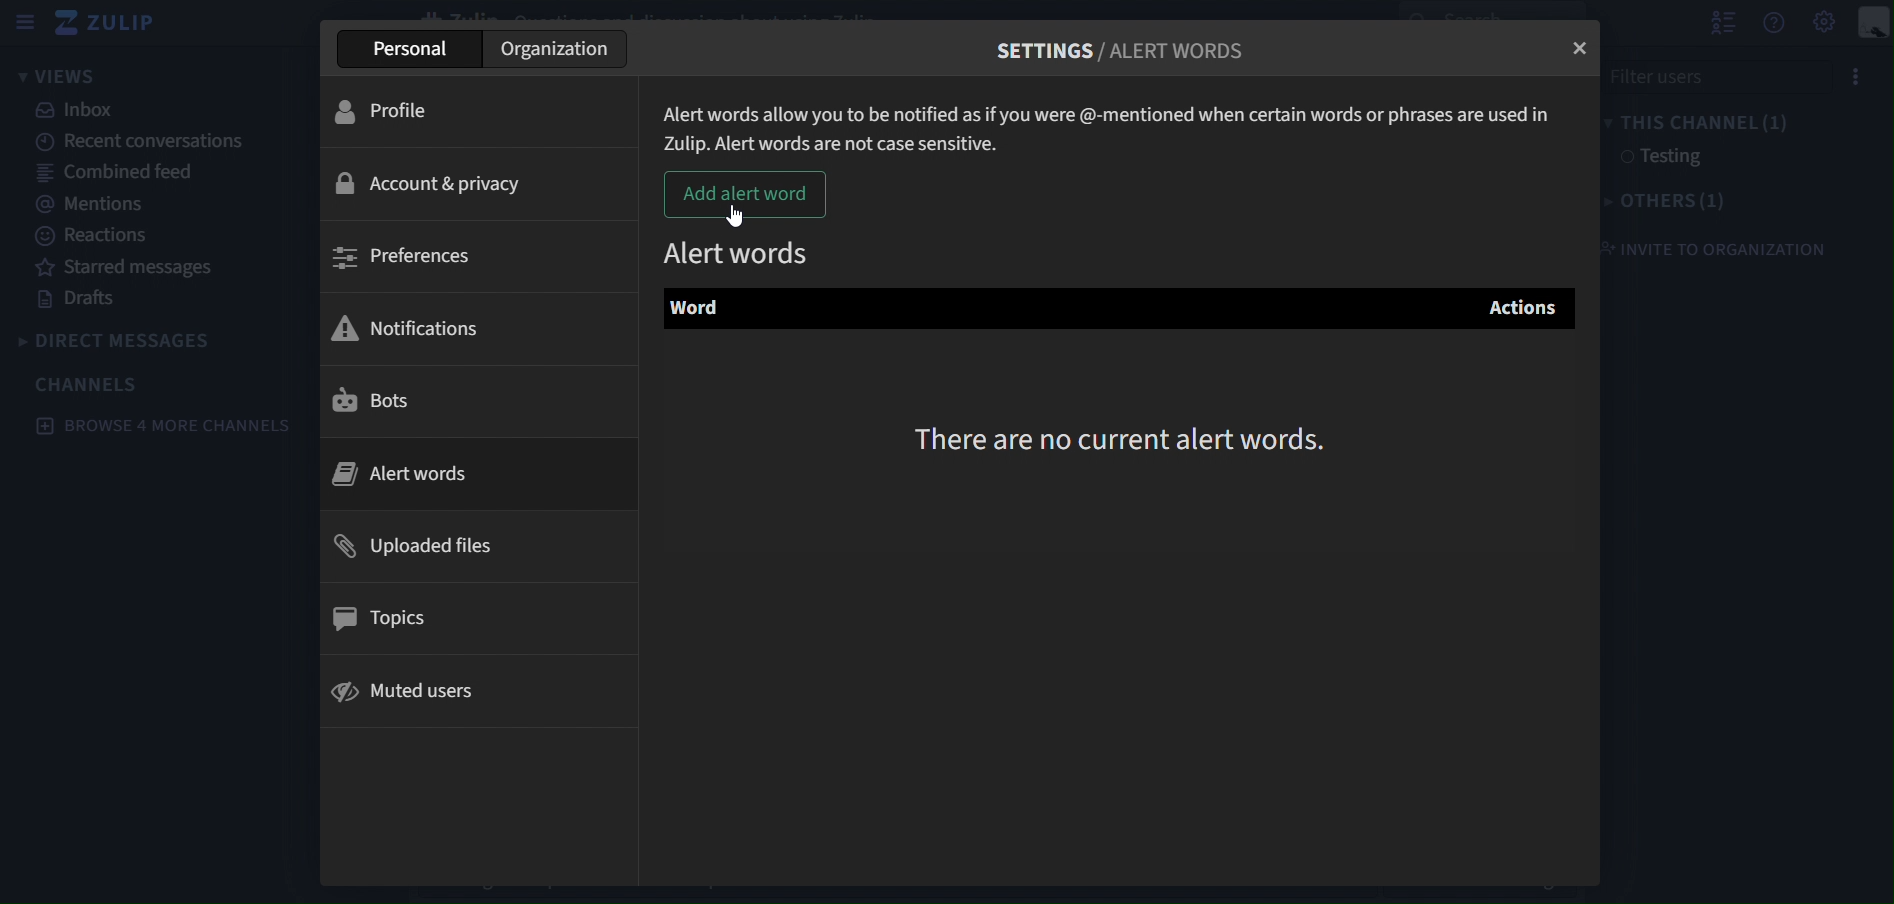  I want to click on channels, so click(91, 384).